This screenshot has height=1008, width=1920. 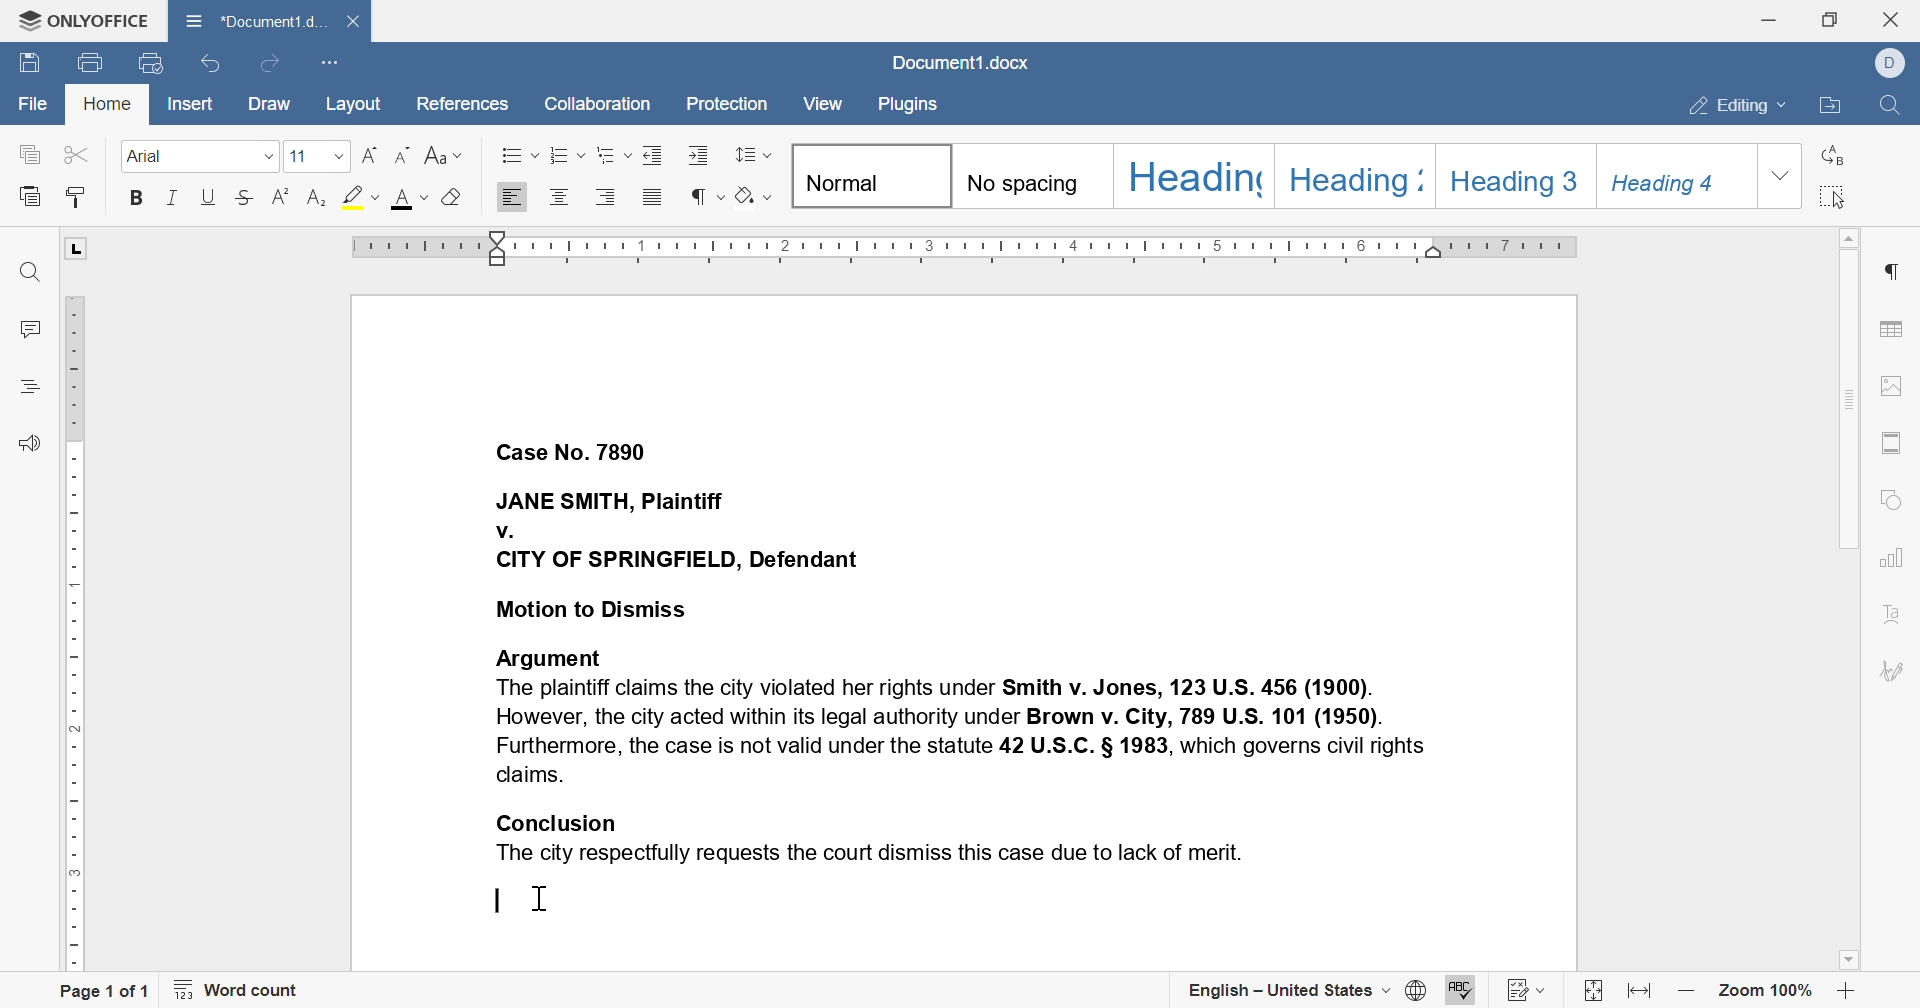 What do you see at coordinates (1845, 389) in the screenshot?
I see `scroll bar` at bounding box center [1845, 389].